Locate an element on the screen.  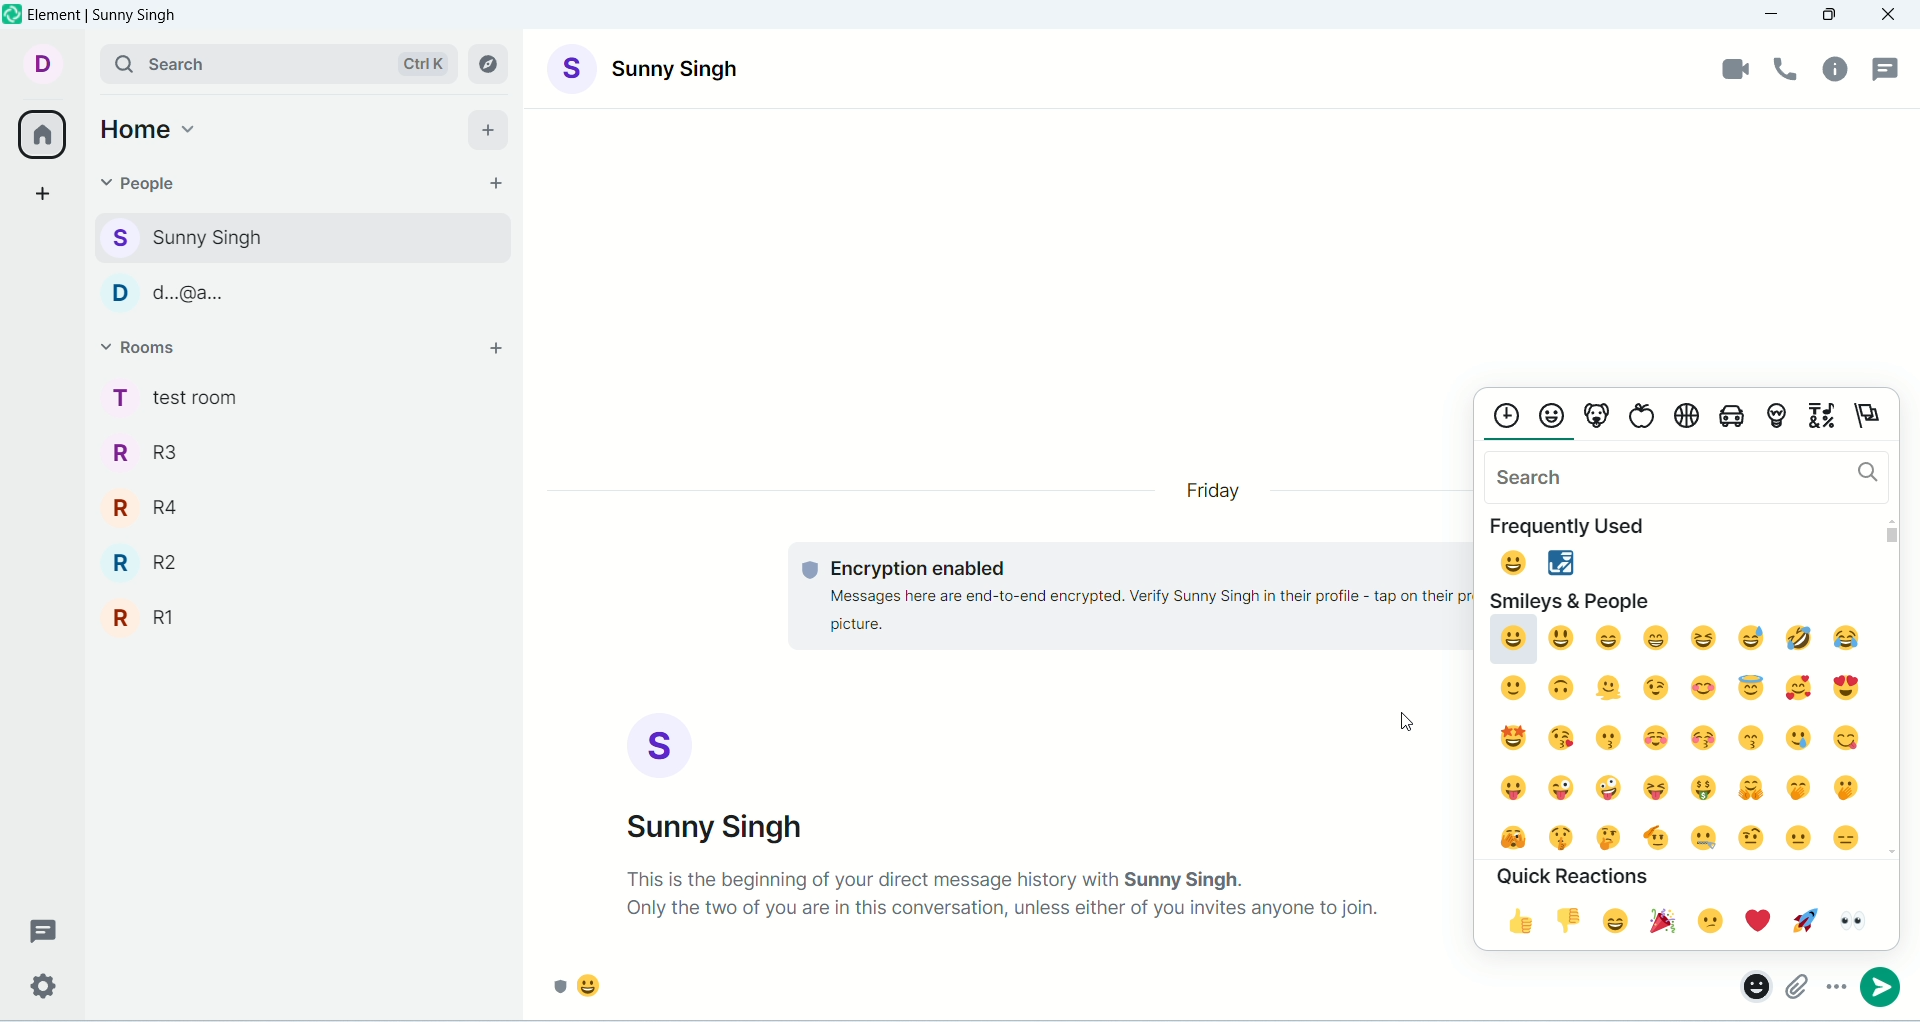
room info is located at coordinates (1835, 74).